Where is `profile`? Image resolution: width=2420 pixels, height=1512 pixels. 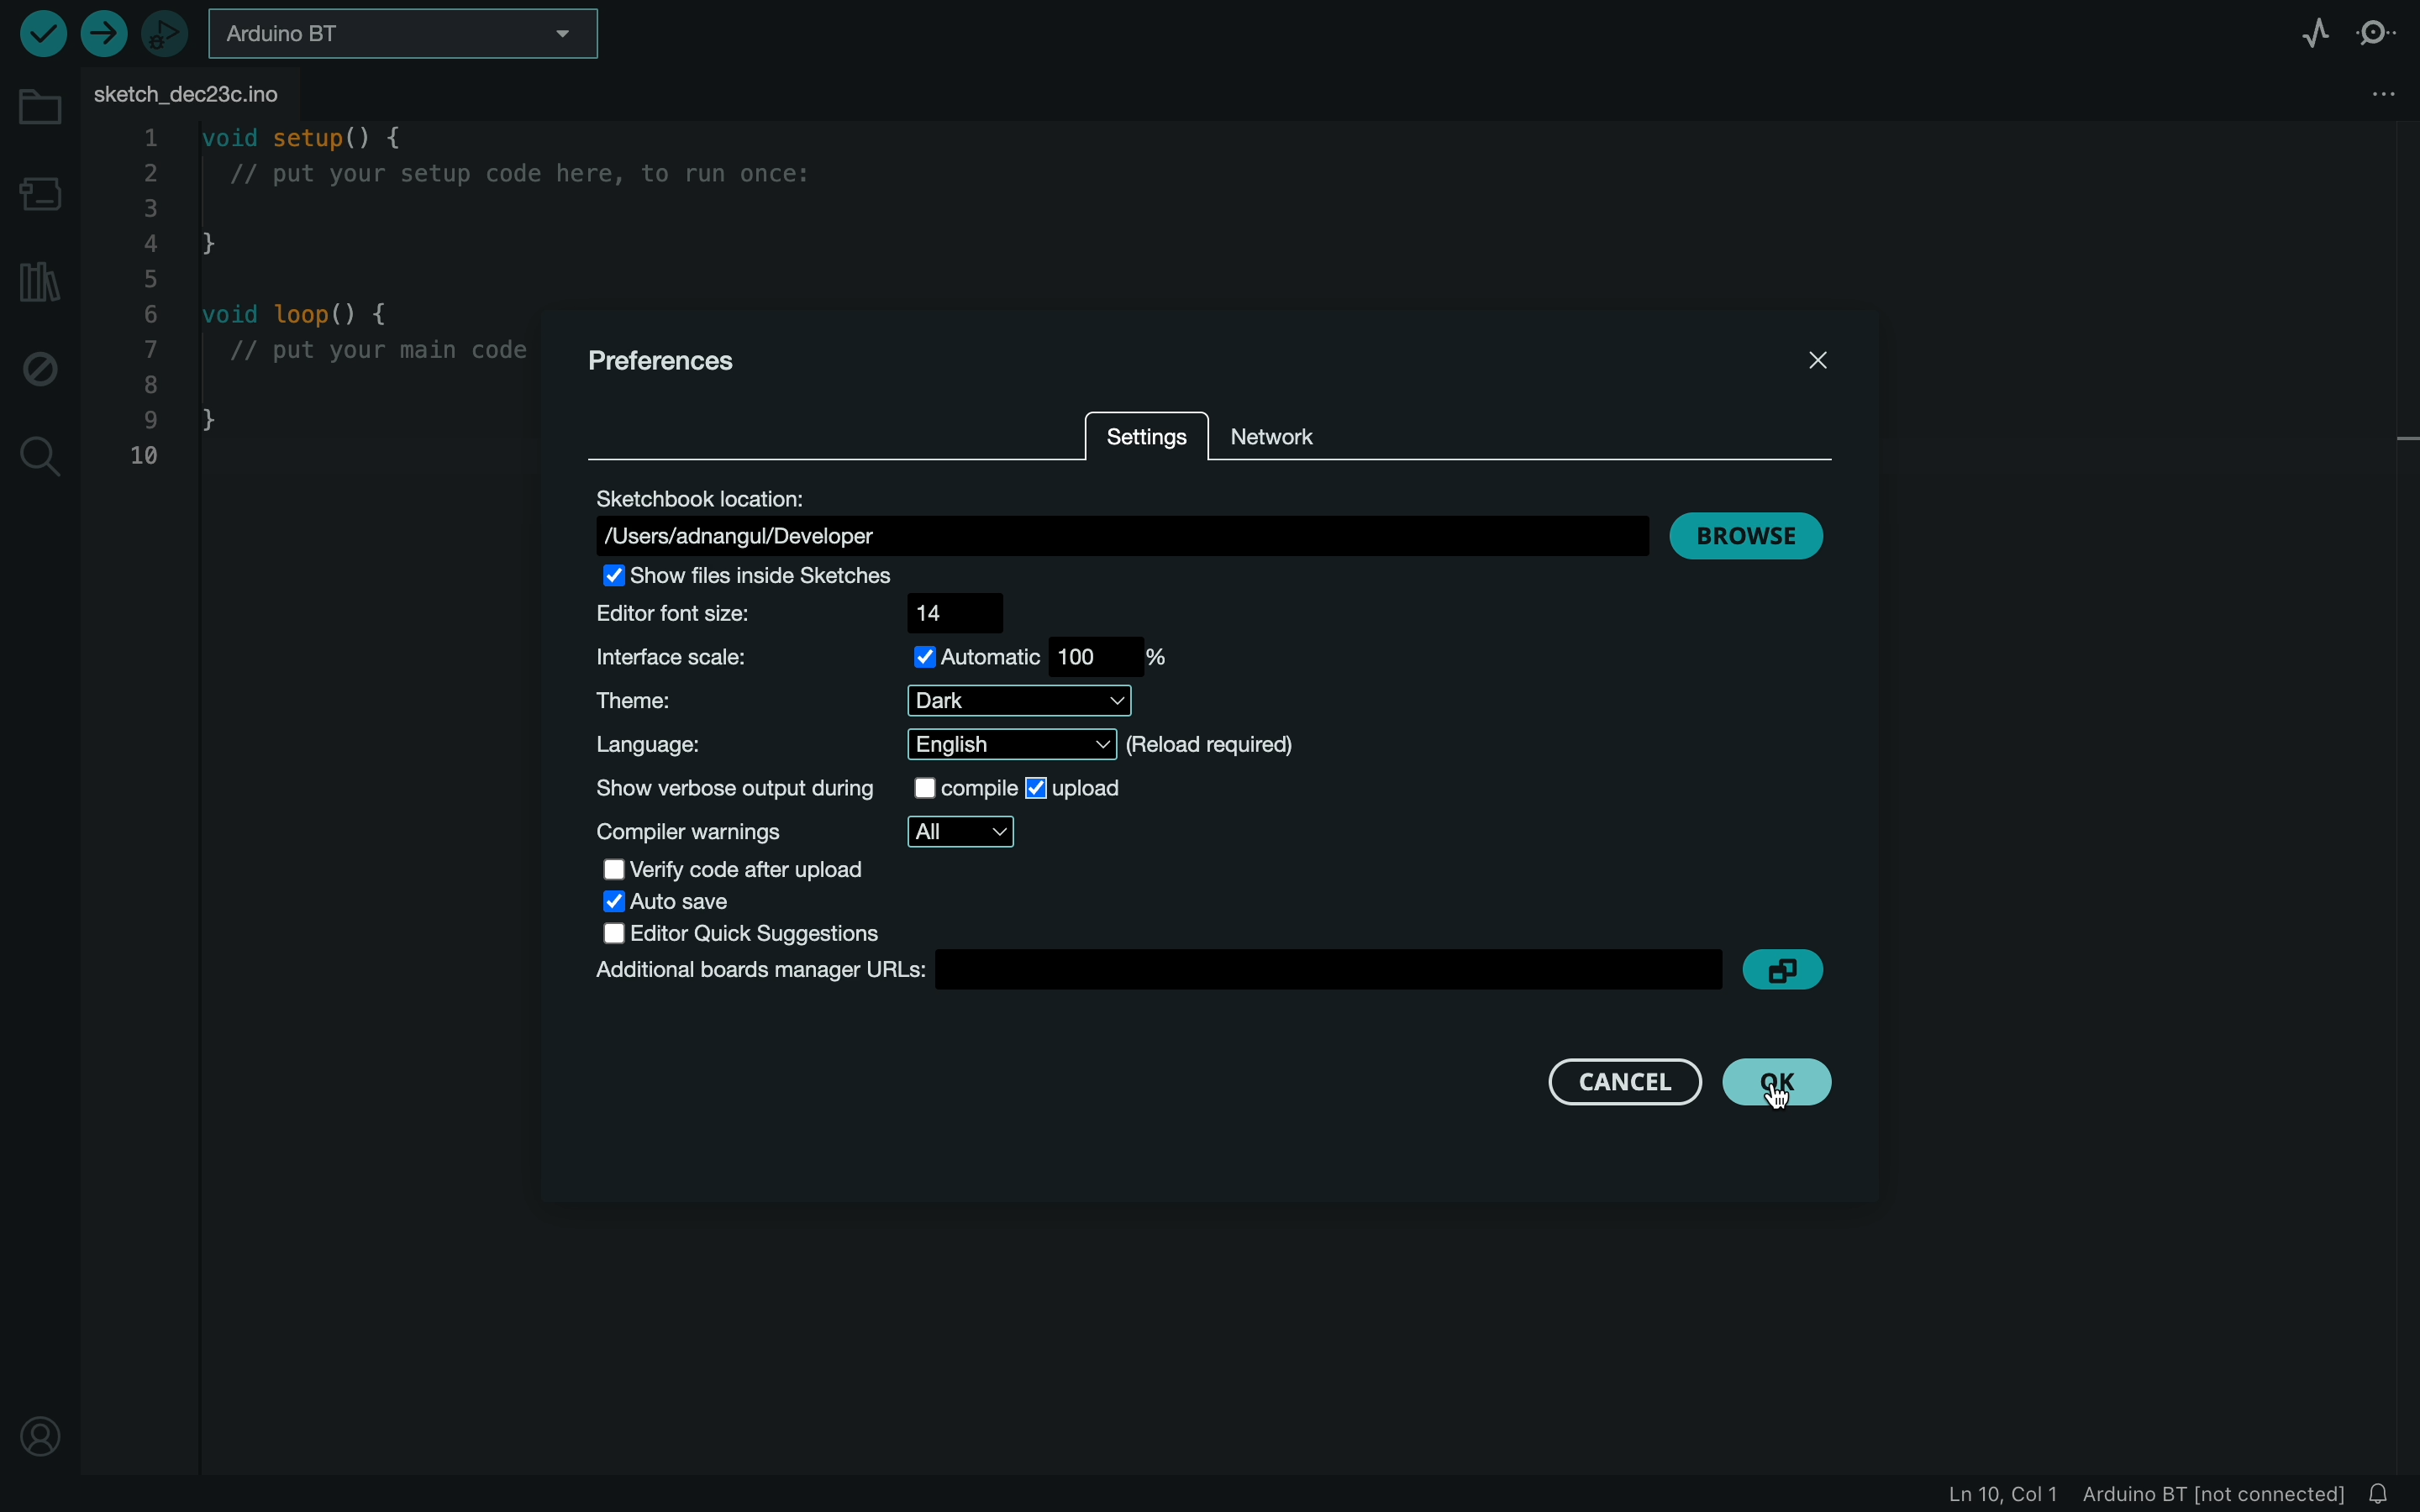 profile is located at coordinates (41, 1429).